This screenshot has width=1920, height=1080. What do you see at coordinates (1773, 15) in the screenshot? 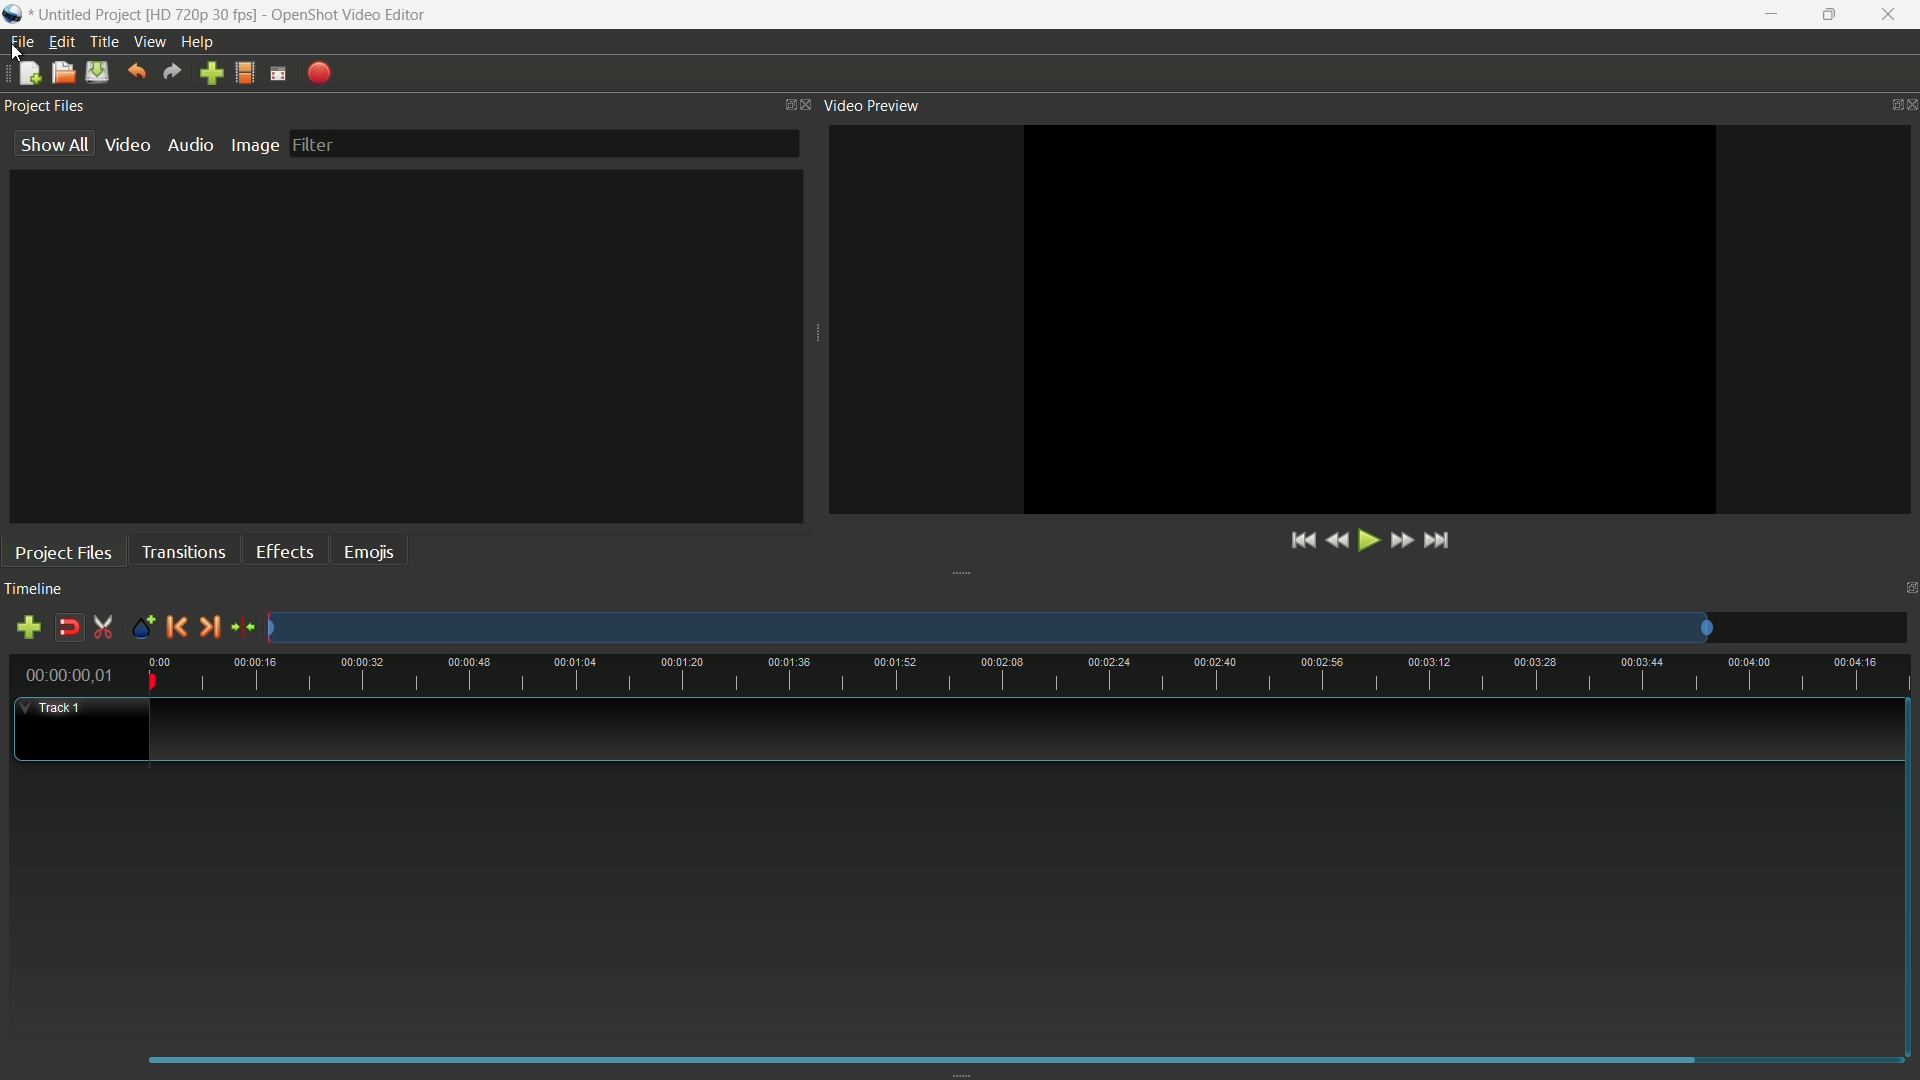
I see `minimize` at bounding box center [1773, 15].